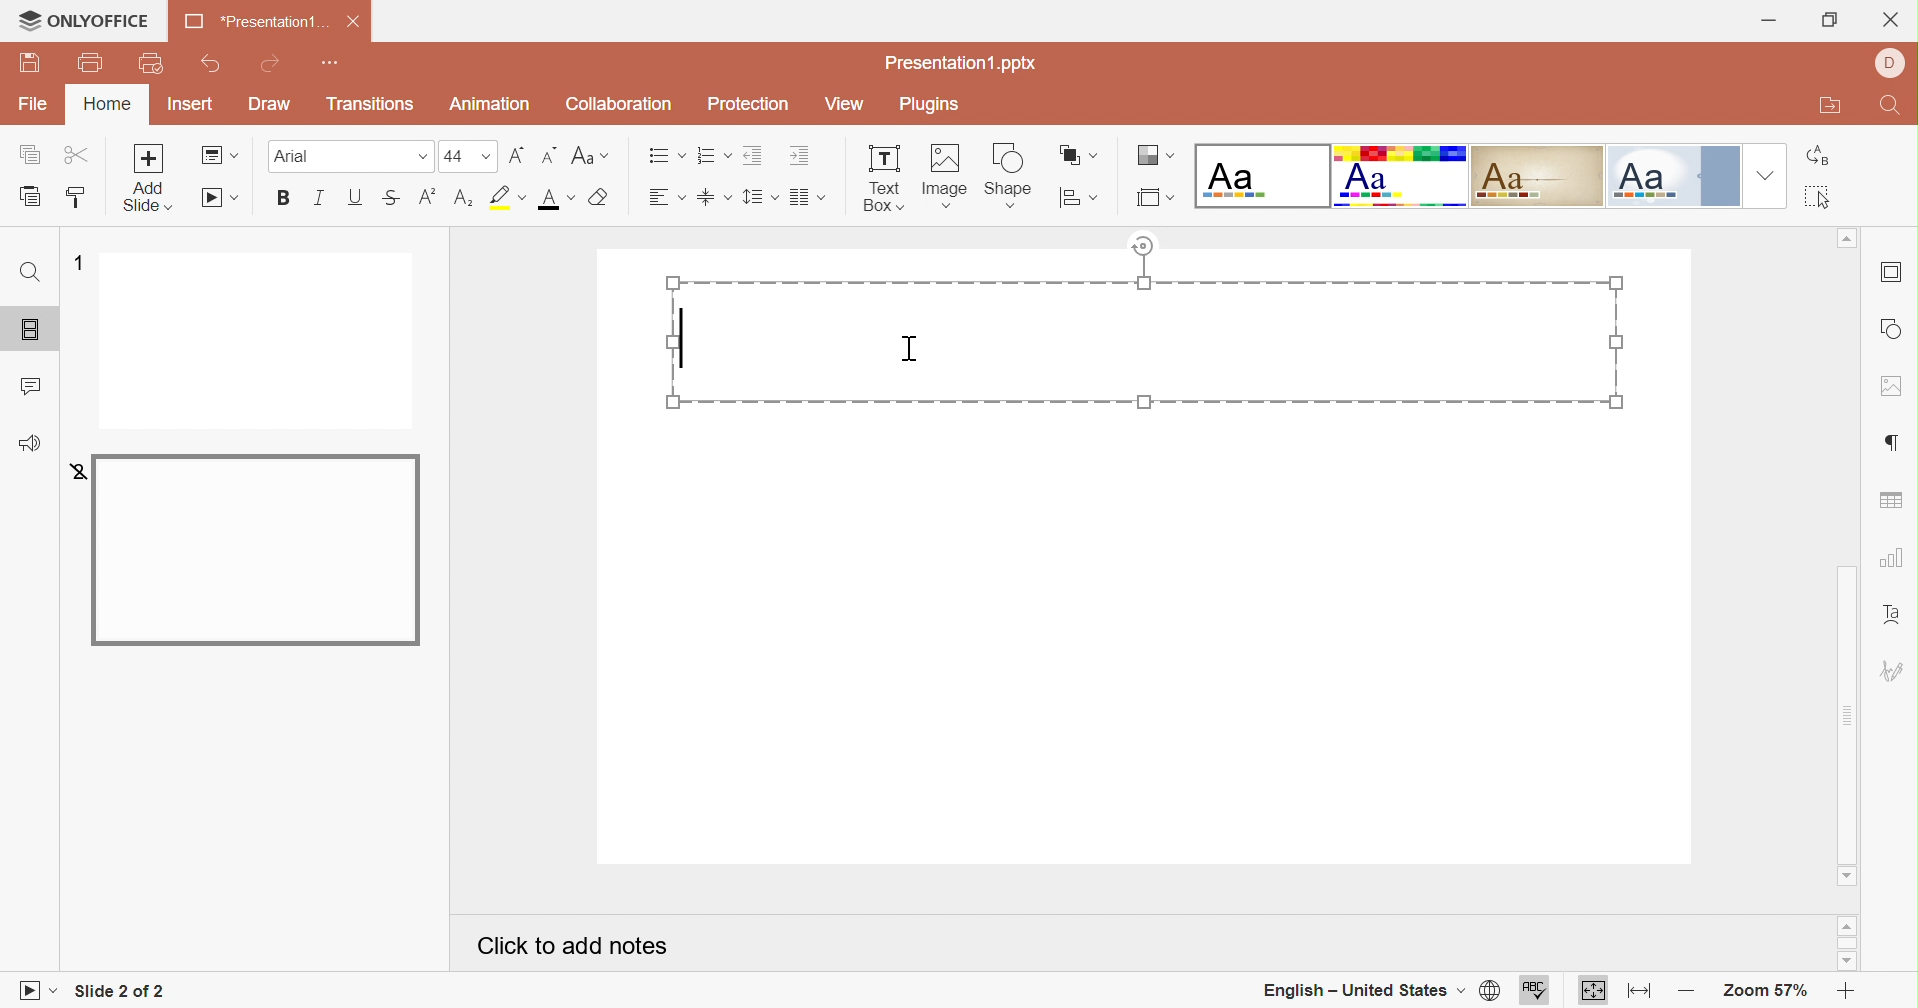 This screenshot has width=1918, height=1008. What do you see at coordinates (685, 336) in the screenshot?
I see `Typing cursor` at bounding box center [685, 336].